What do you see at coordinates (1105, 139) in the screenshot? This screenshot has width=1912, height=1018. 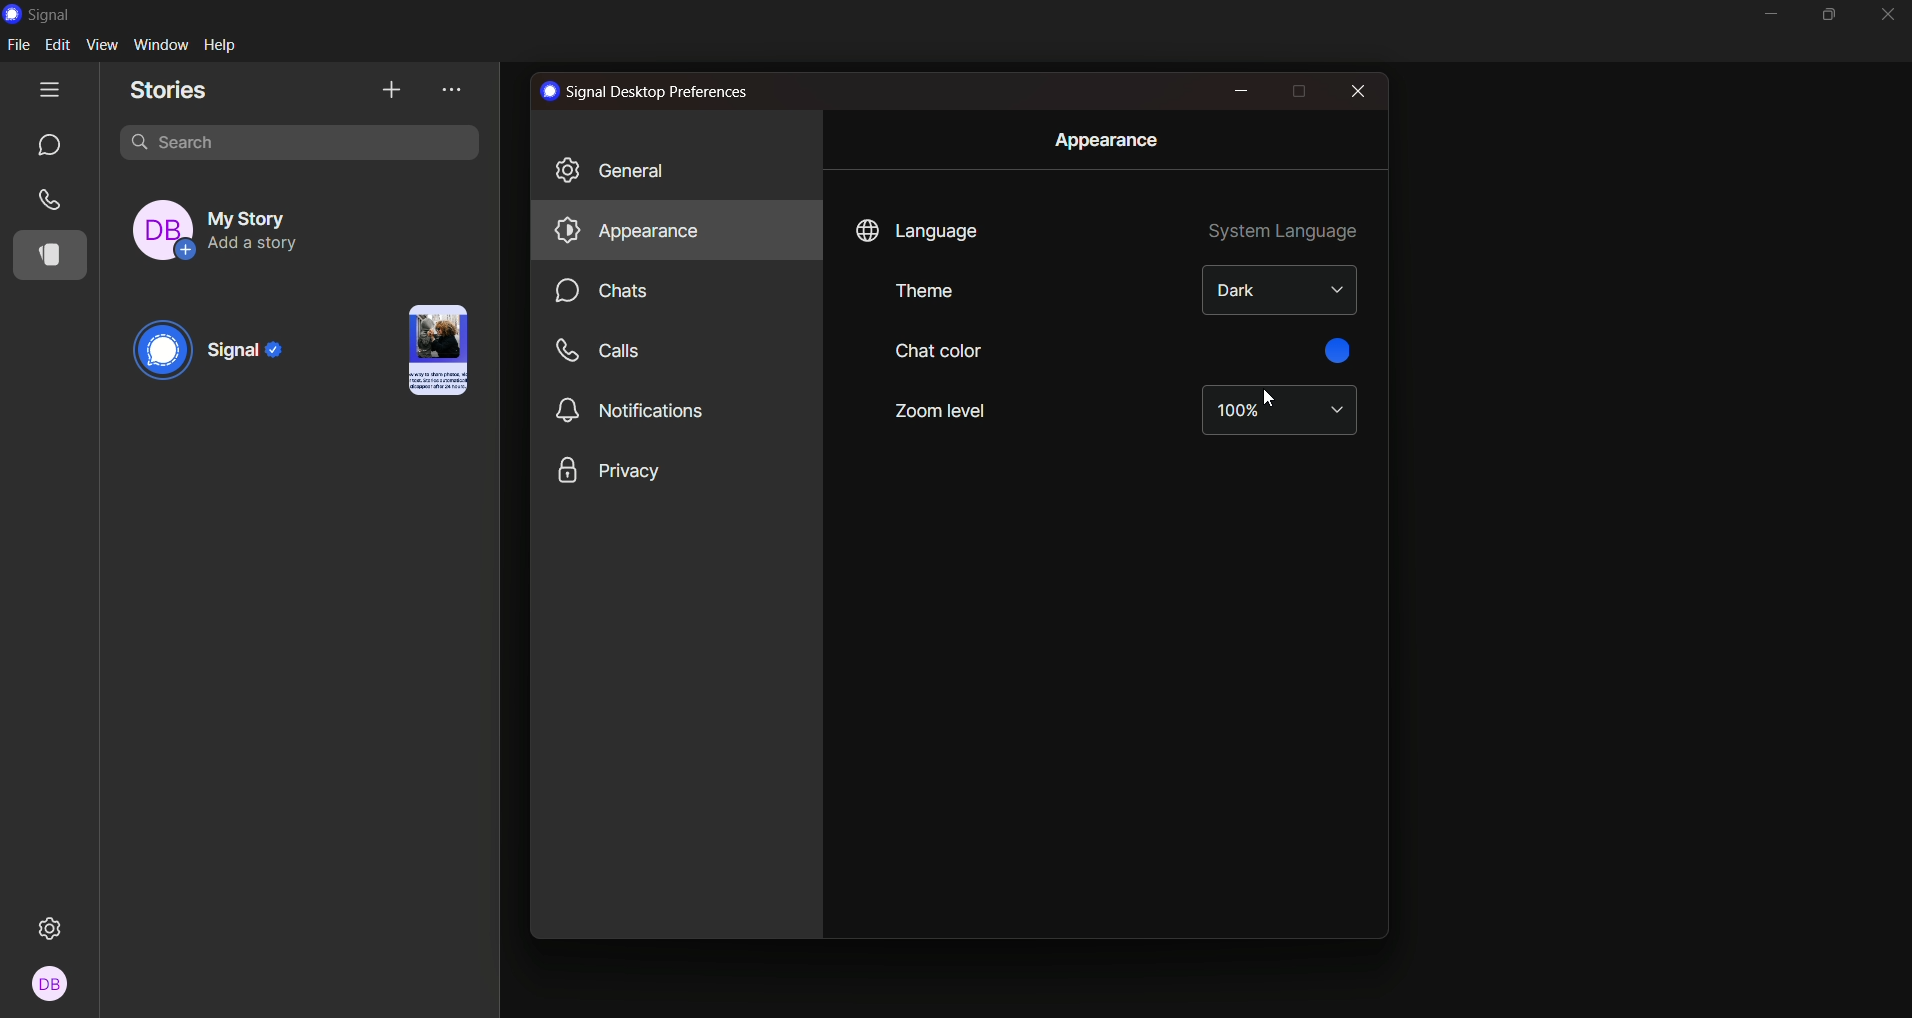 I see `appearance` at bounding box center [1105, 139].